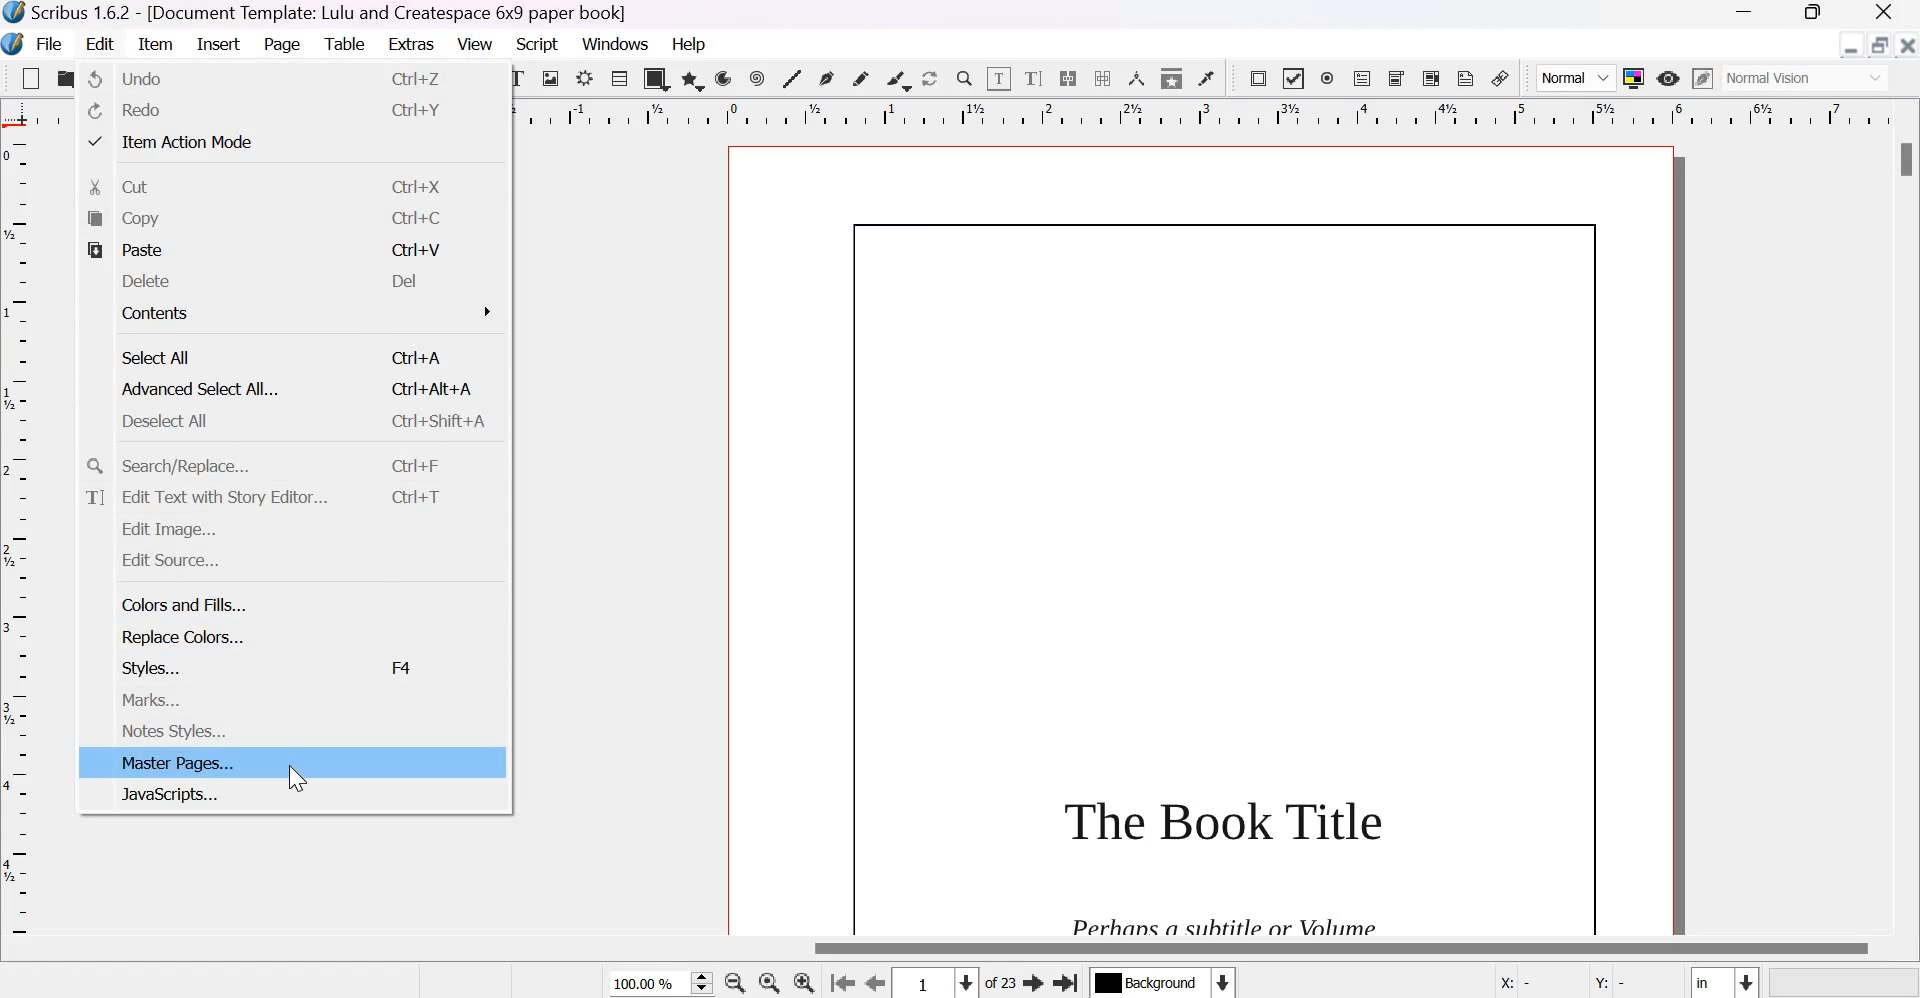 The width and height of the screenshot is (1920, 998). I want to click on paste icon, so click(95, 251).